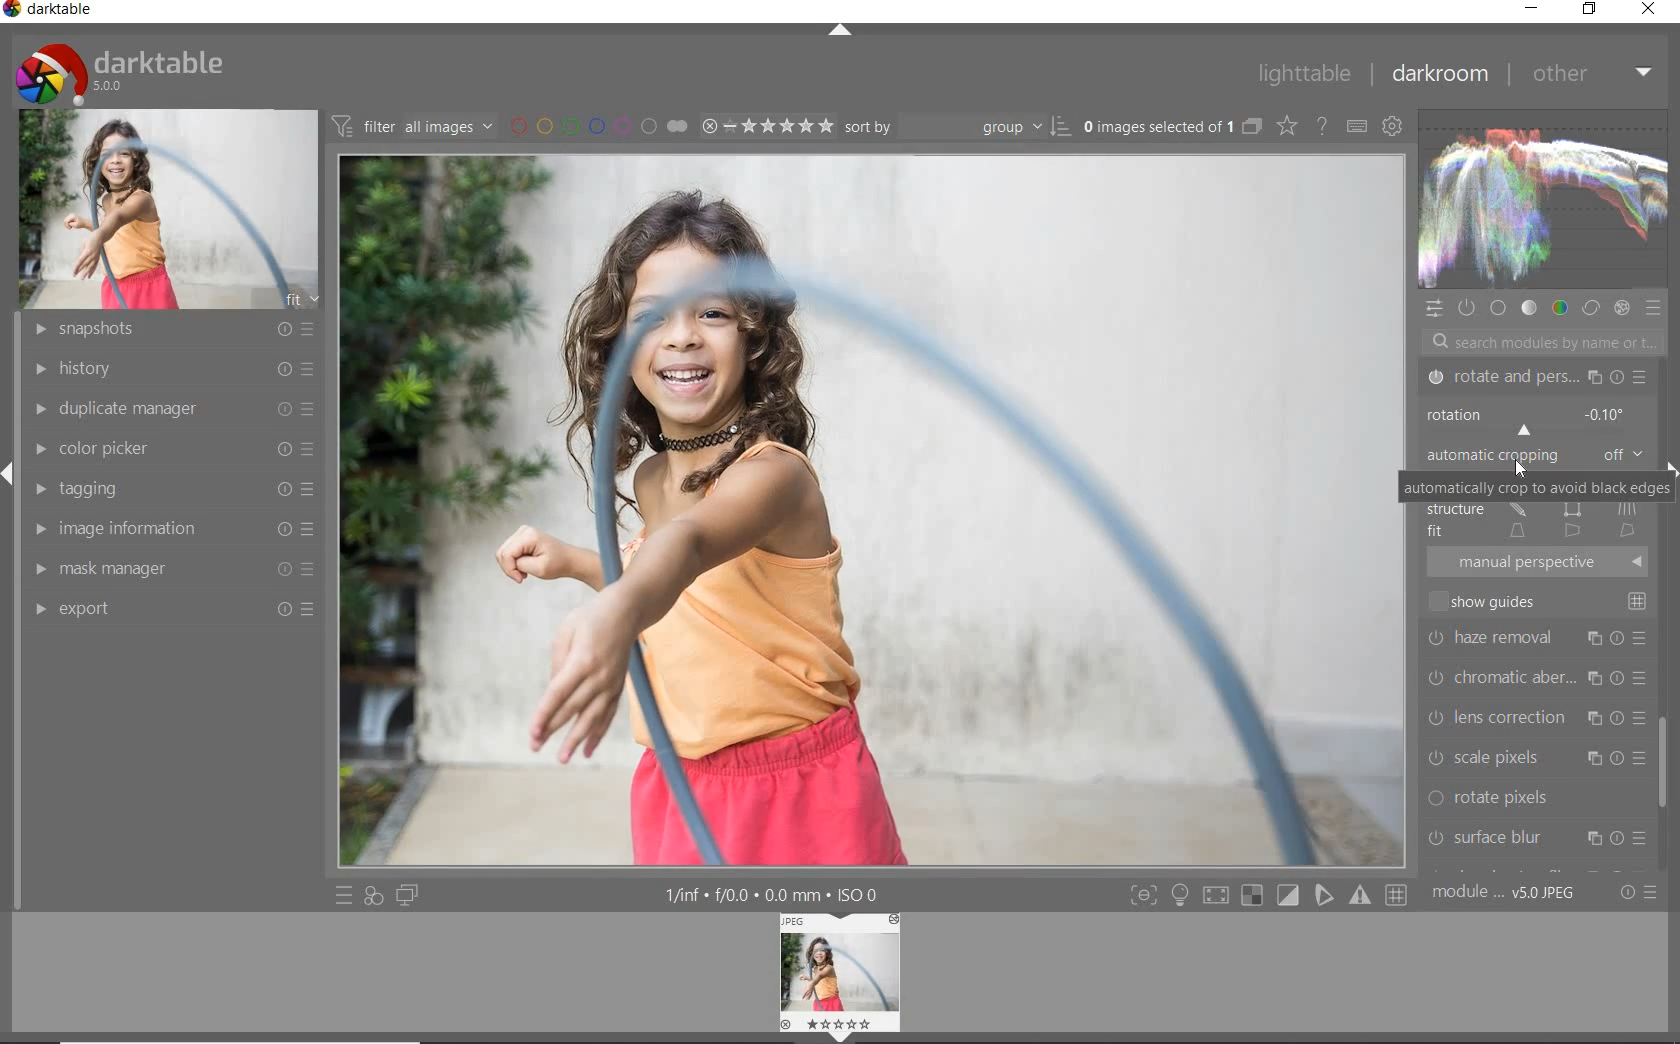  Describe the element at coordinates (1666, 752) in the screenshot. I see `scrollbar` at that location.